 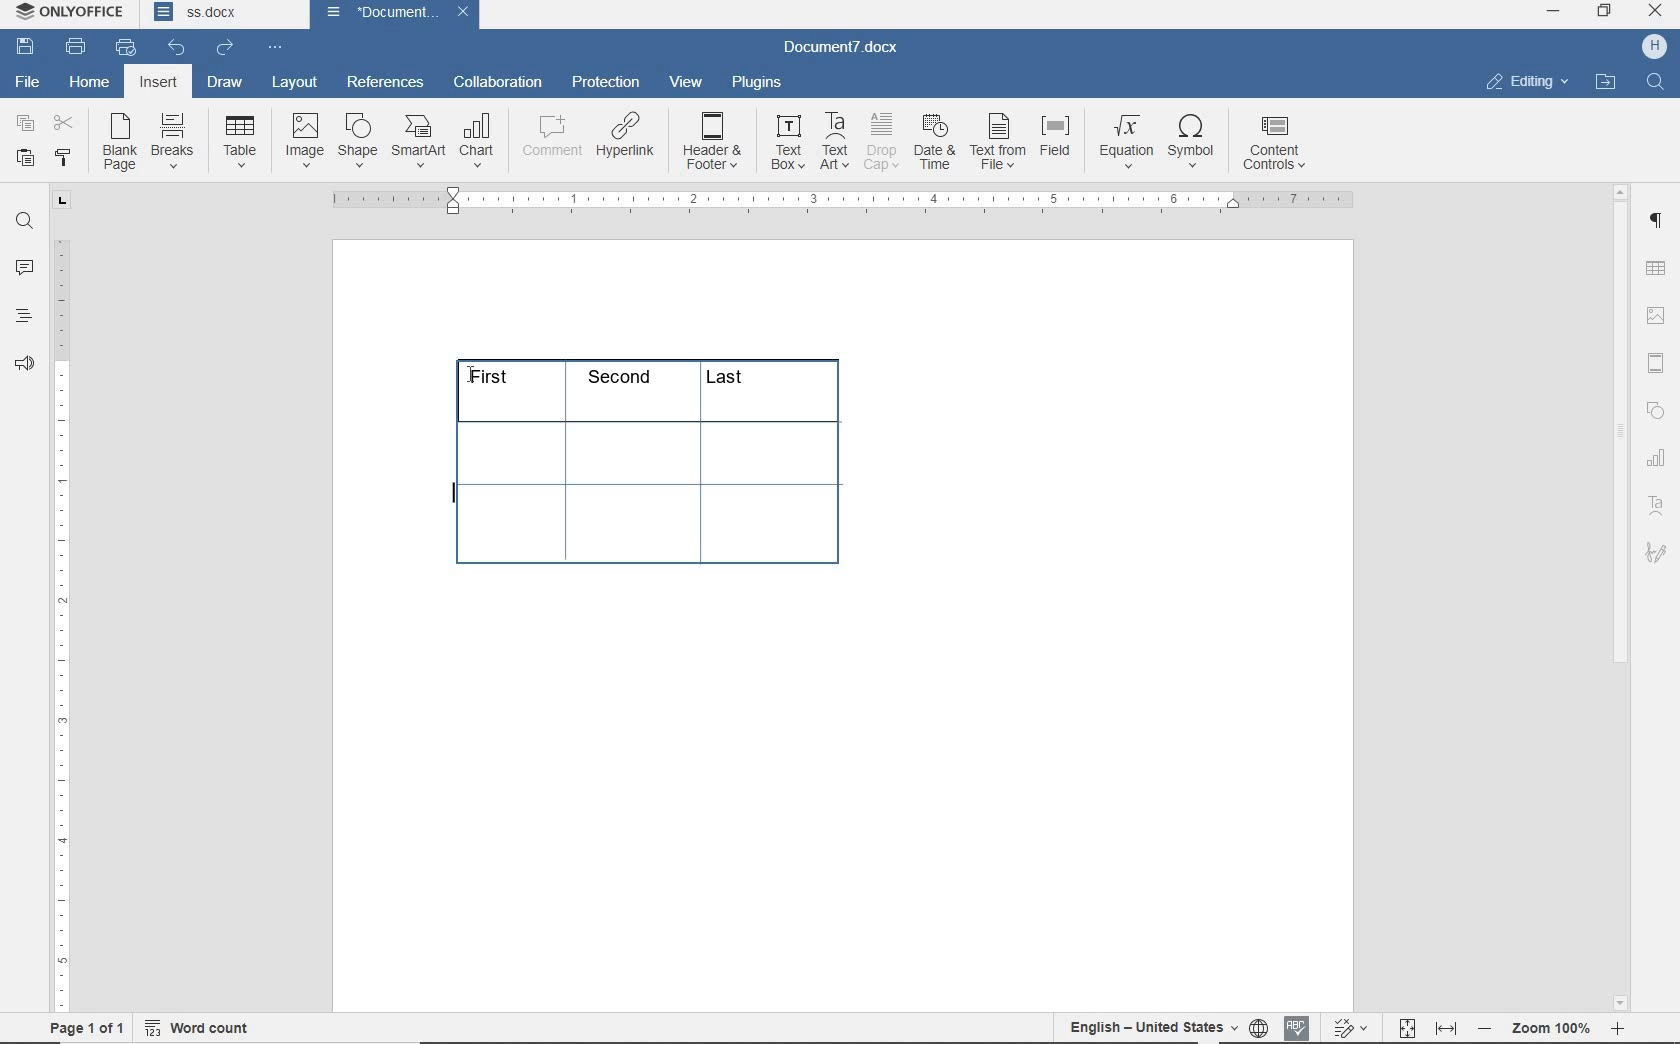 I want to click on header & footer, so click(x=713, y=142).